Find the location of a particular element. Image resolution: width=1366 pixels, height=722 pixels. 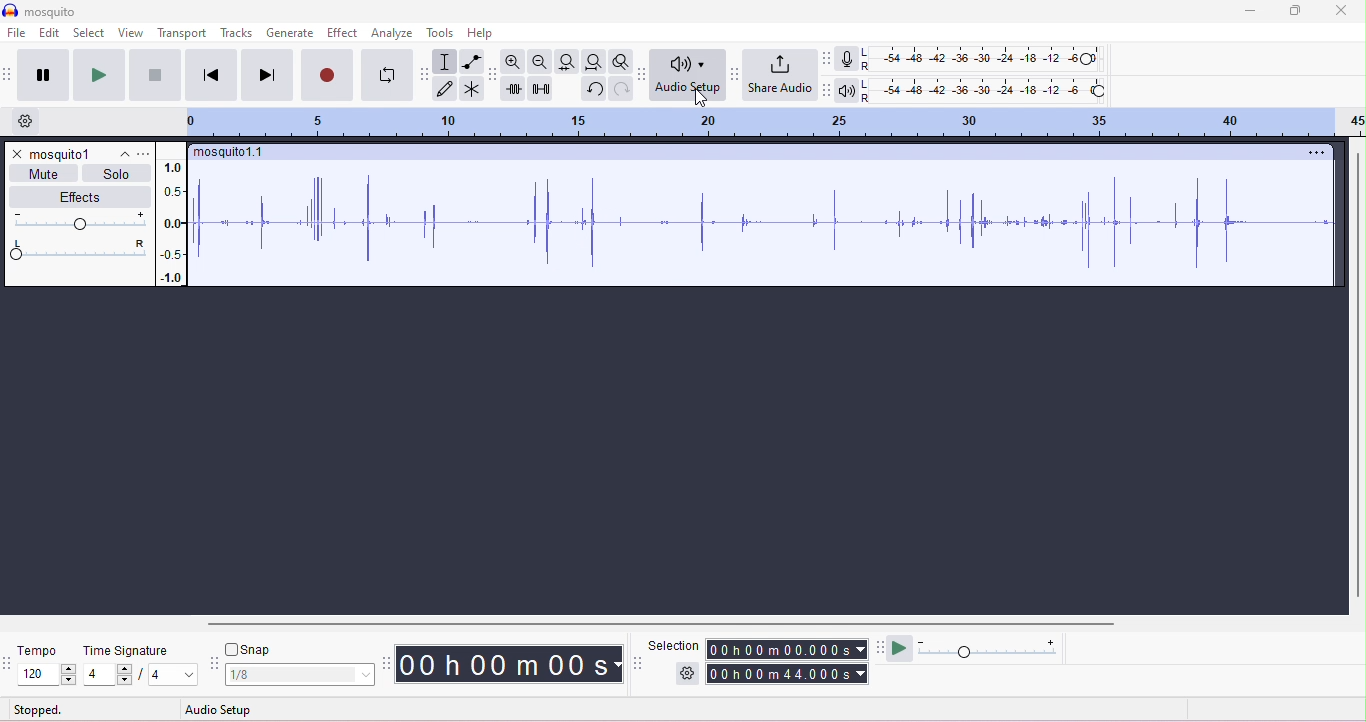

recording level is located at coordinates (986, 59).